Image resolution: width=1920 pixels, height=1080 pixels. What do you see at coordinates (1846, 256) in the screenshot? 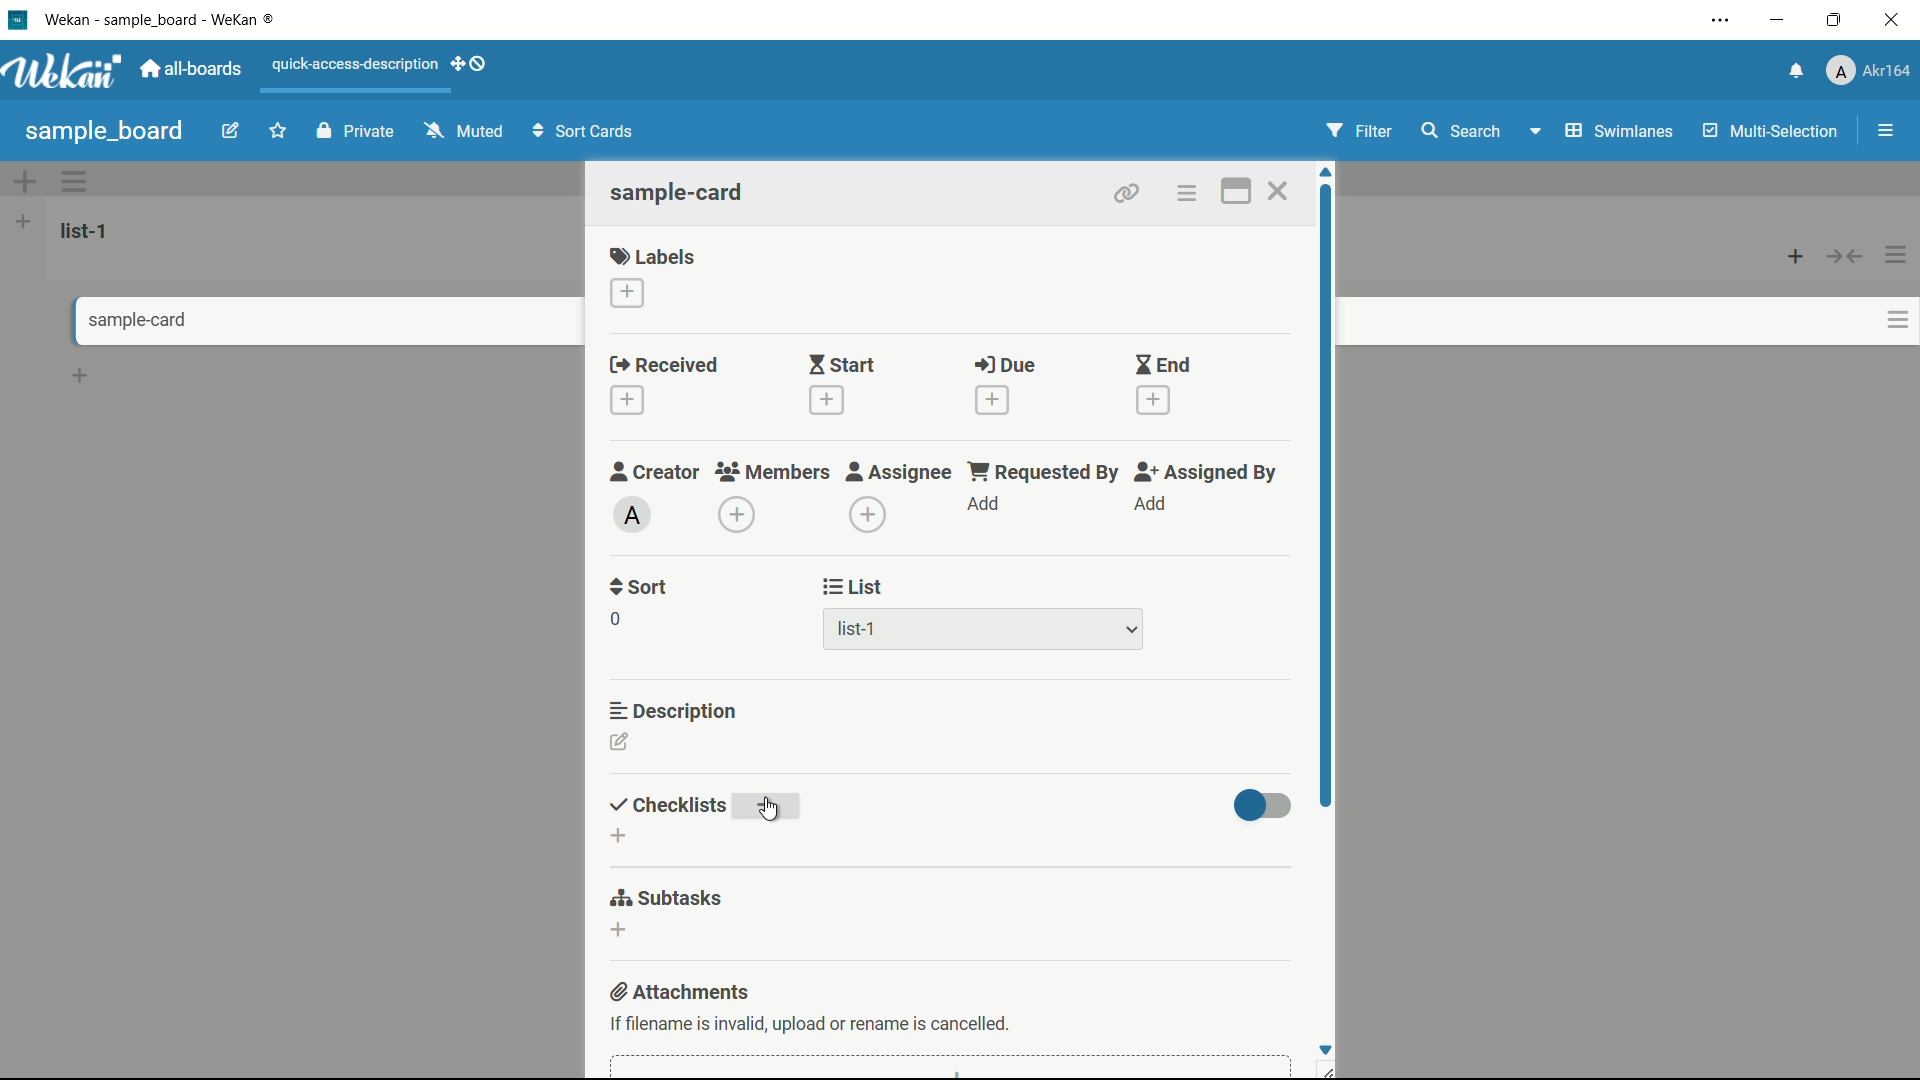
I see `collapse` at bounding box center [1846, 256].